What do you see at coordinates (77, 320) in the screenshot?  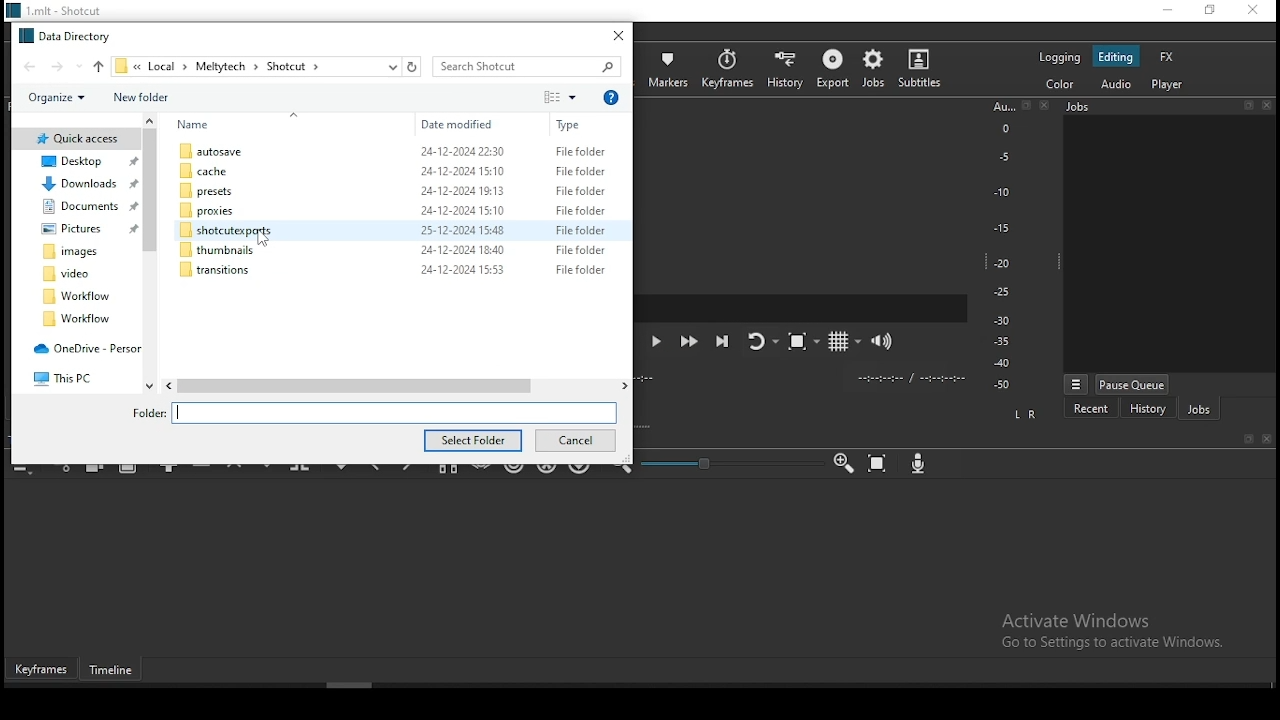 I see `local folder` at bounding box center [77, 320].